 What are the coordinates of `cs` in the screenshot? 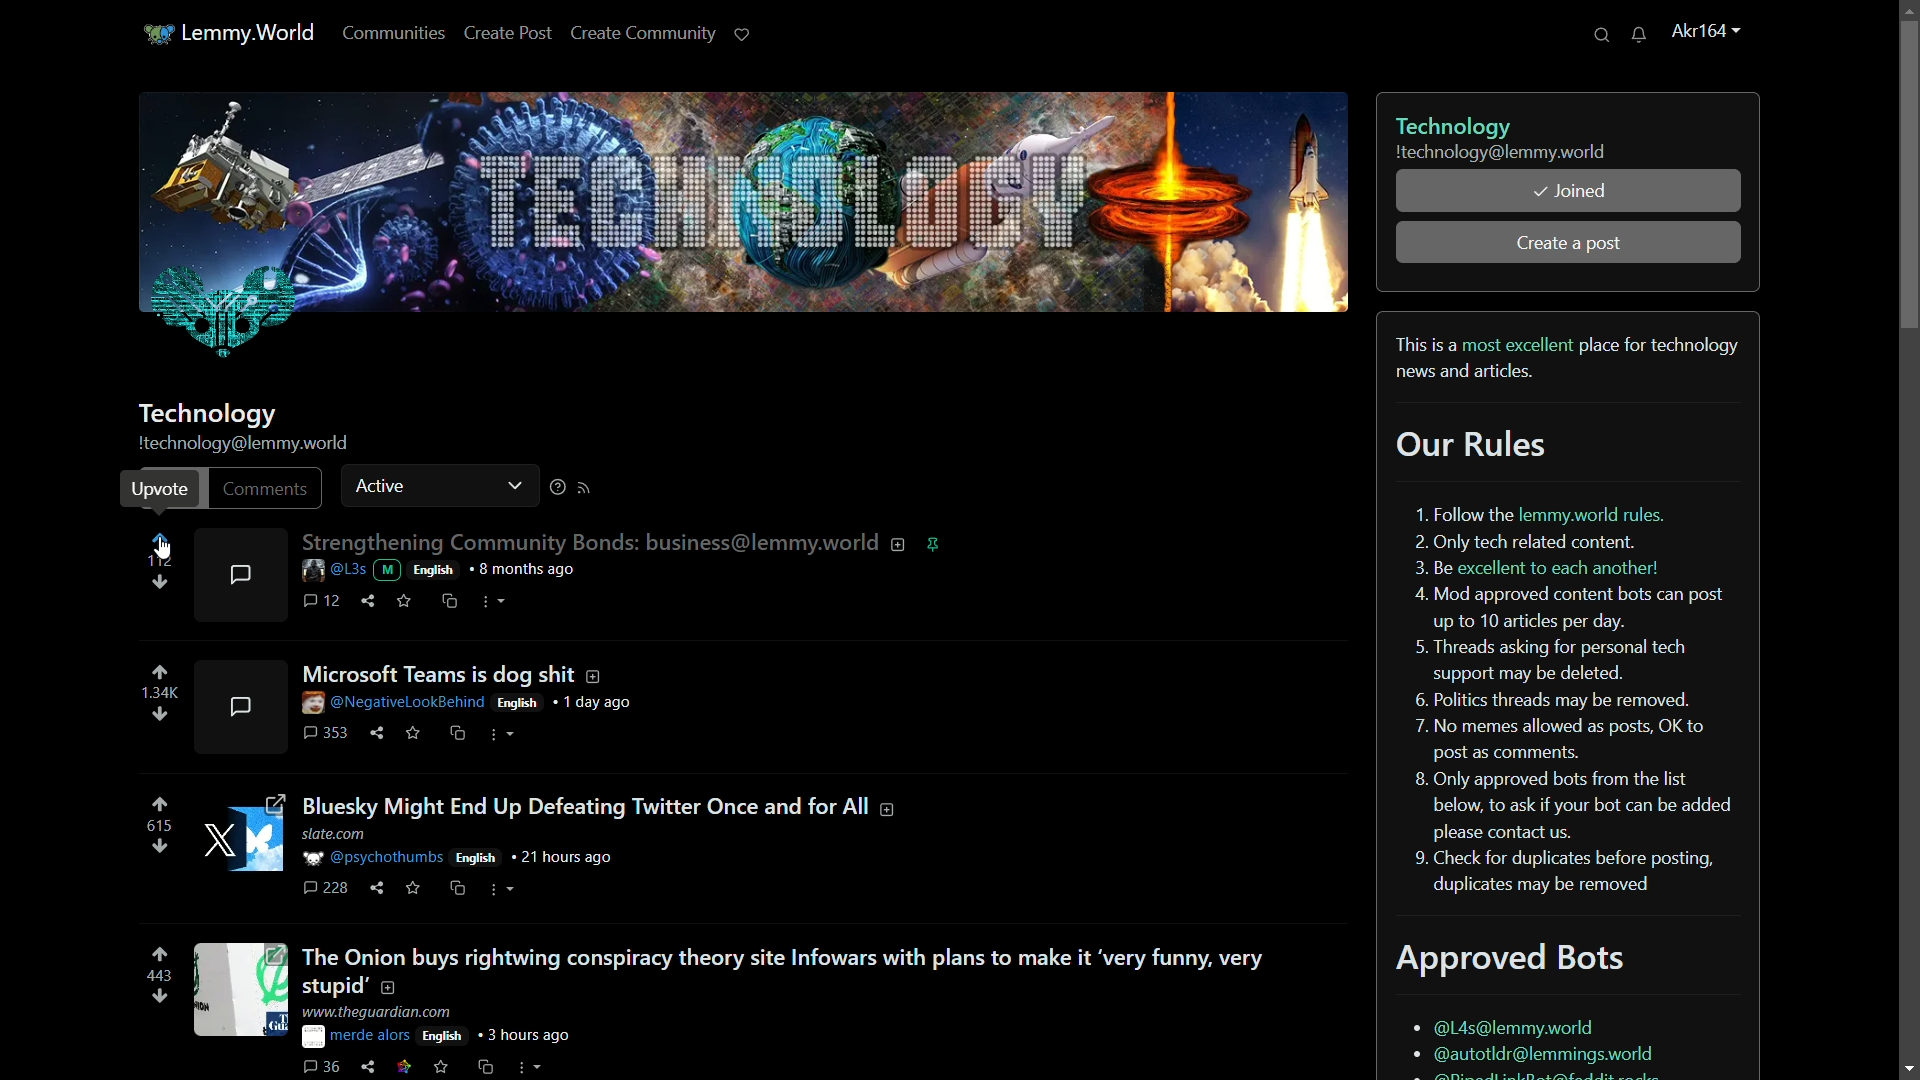 It's located at (460, 731).